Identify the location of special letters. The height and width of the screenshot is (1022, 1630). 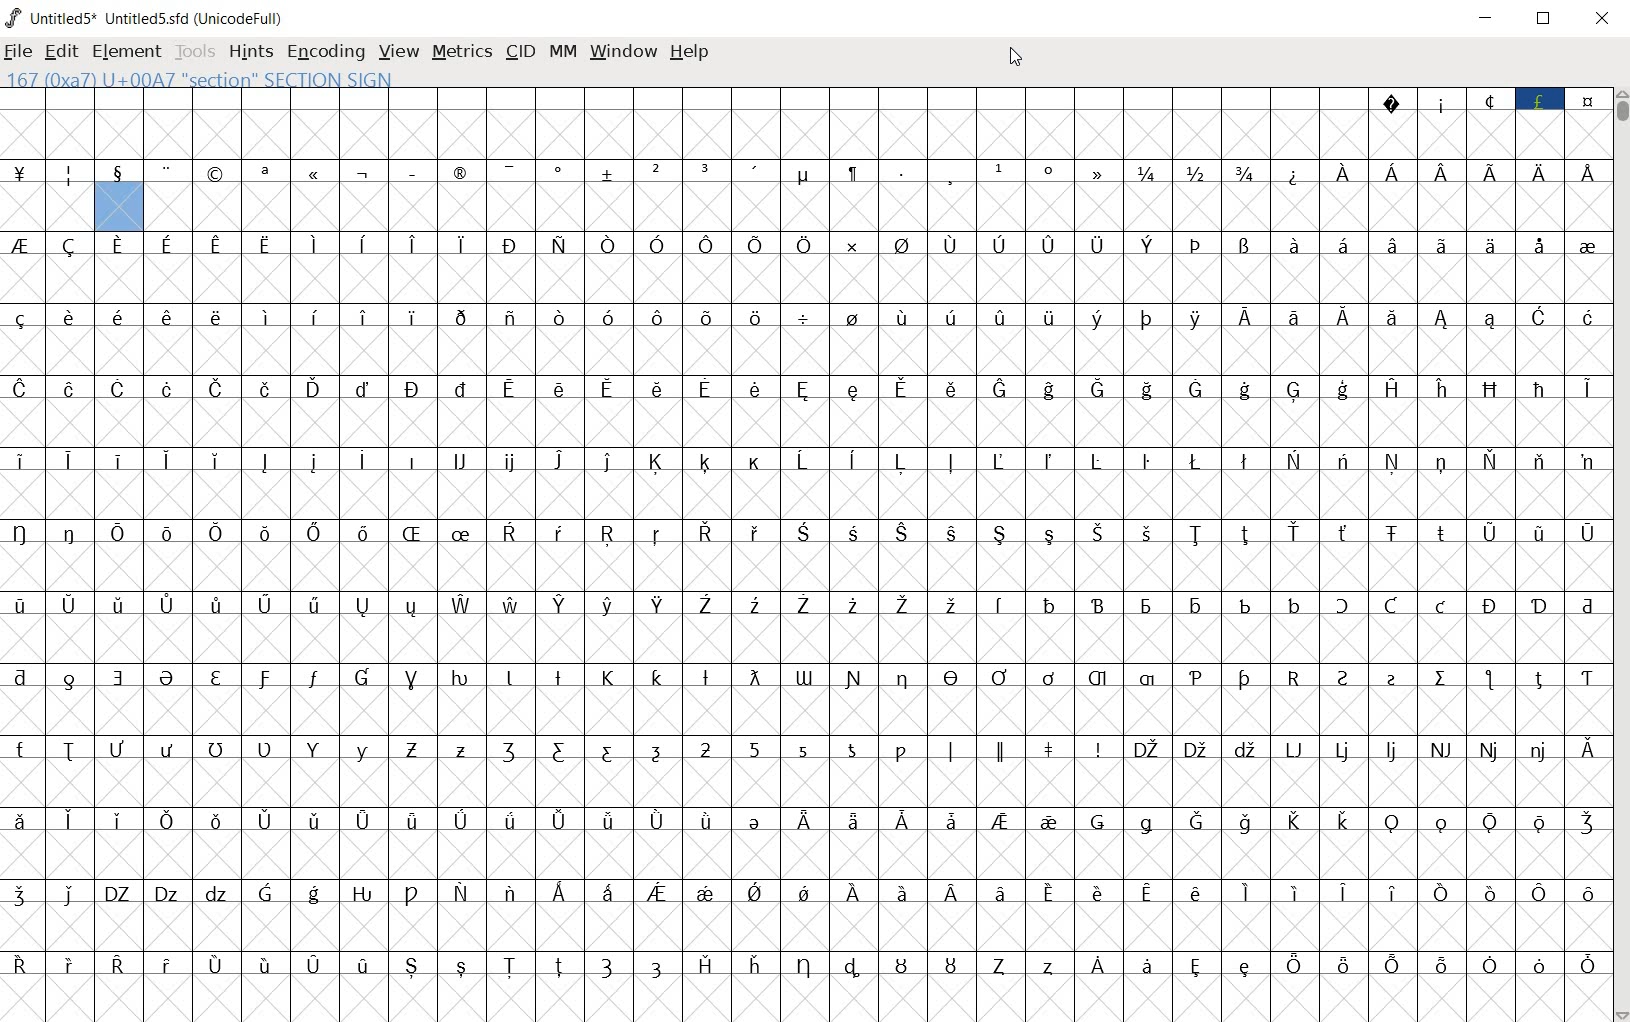
(809, 819).